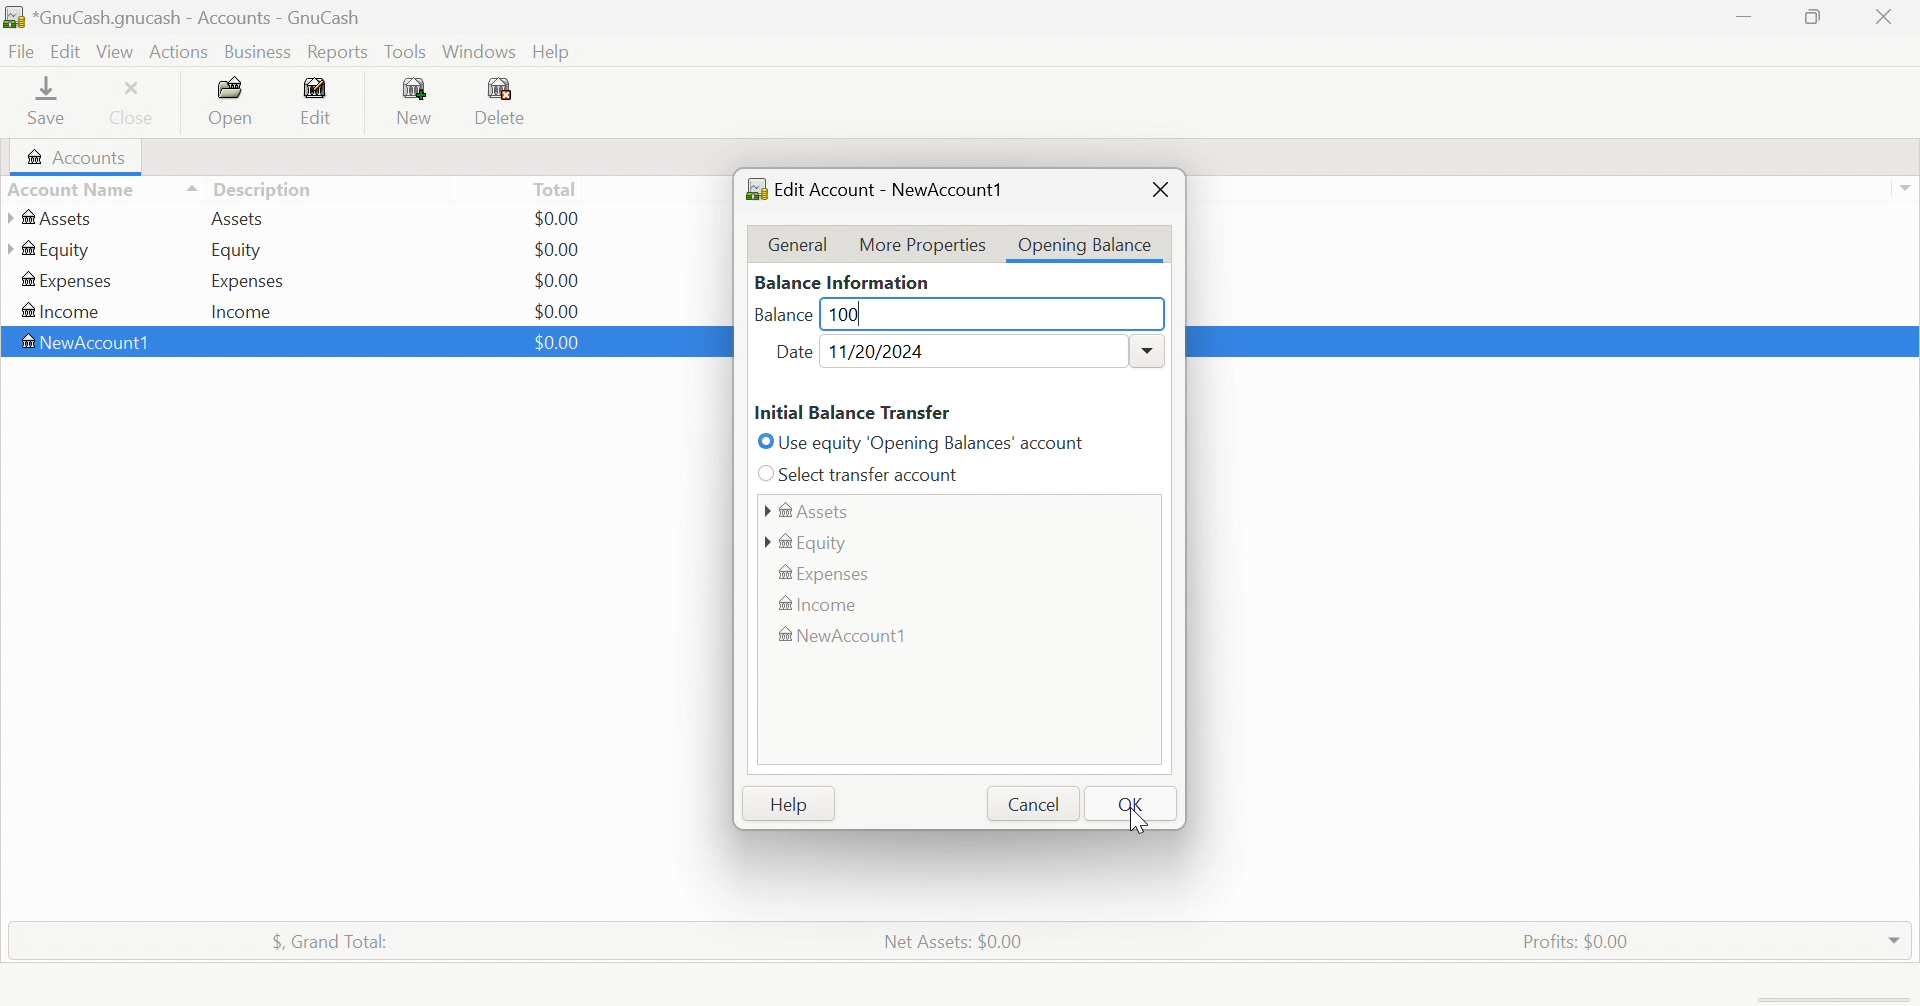 This screenshot has height=1006, width=1920. I want to click on Tools, so click(407, 50).